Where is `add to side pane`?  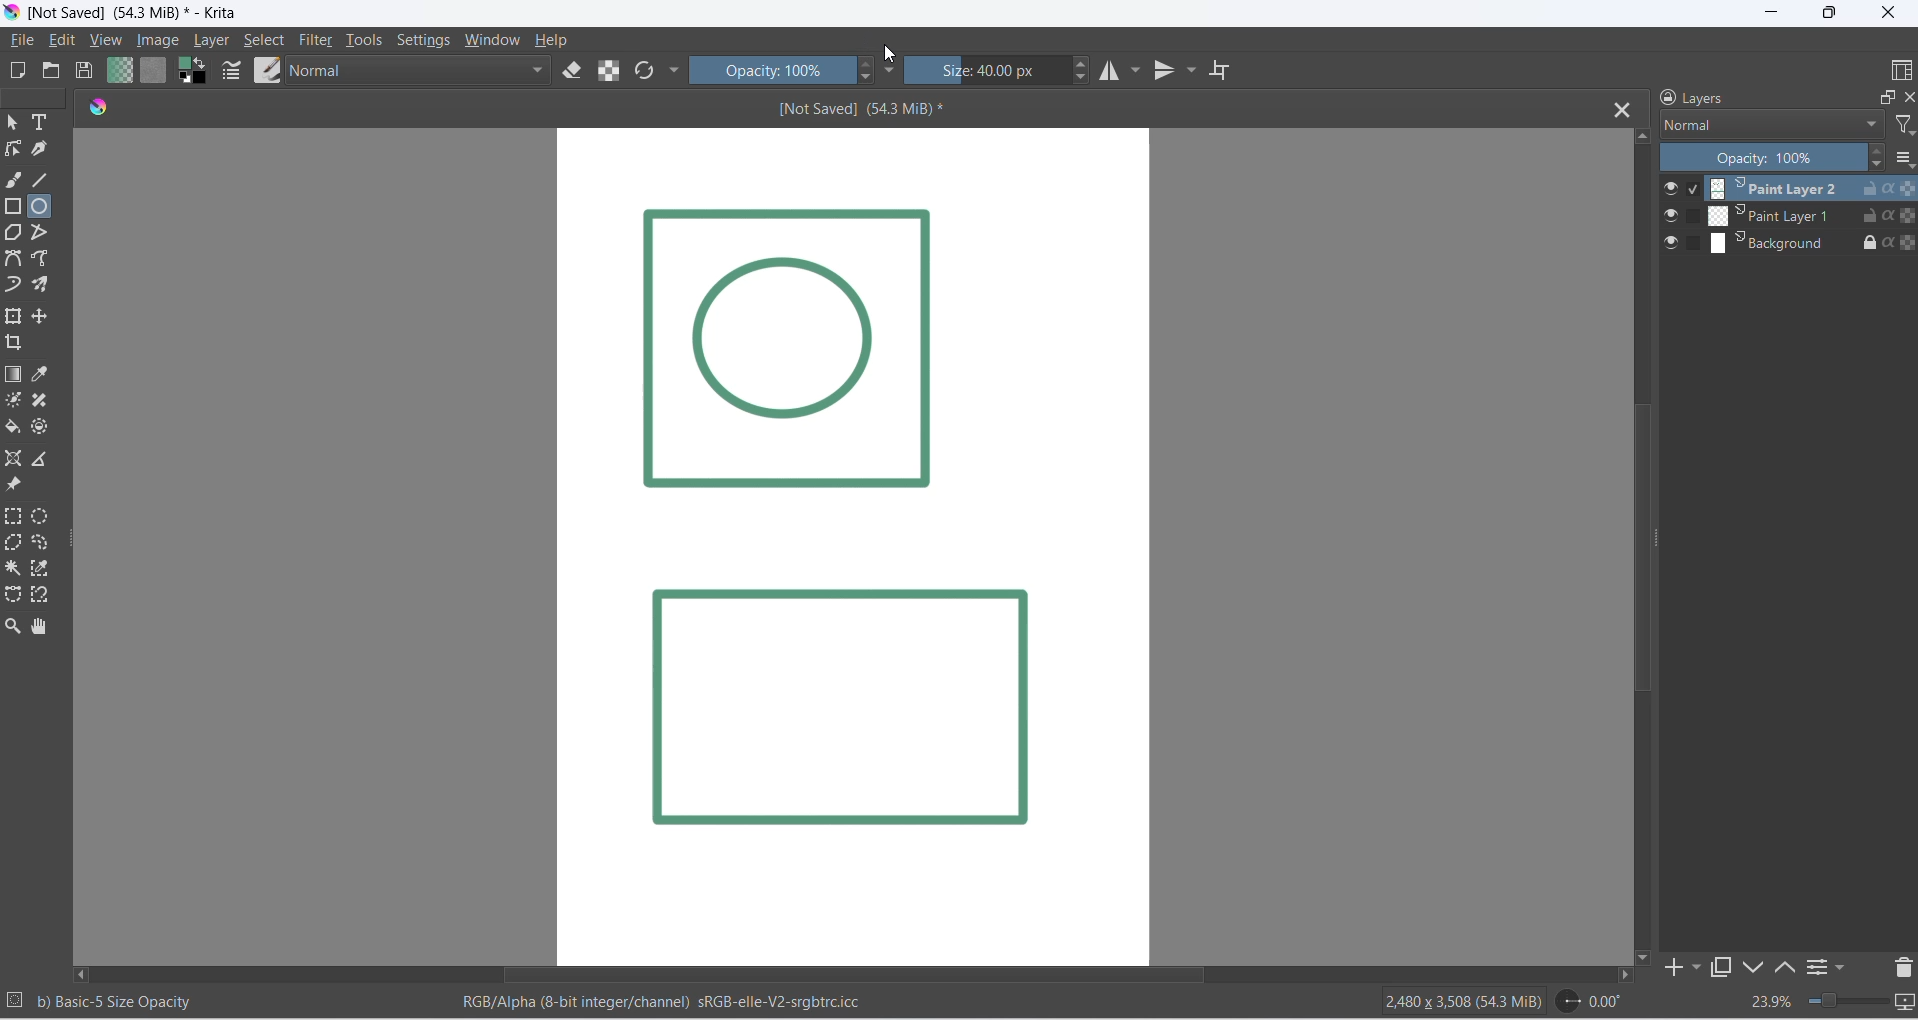
add to side pane is located at coordinates (1684, 967).